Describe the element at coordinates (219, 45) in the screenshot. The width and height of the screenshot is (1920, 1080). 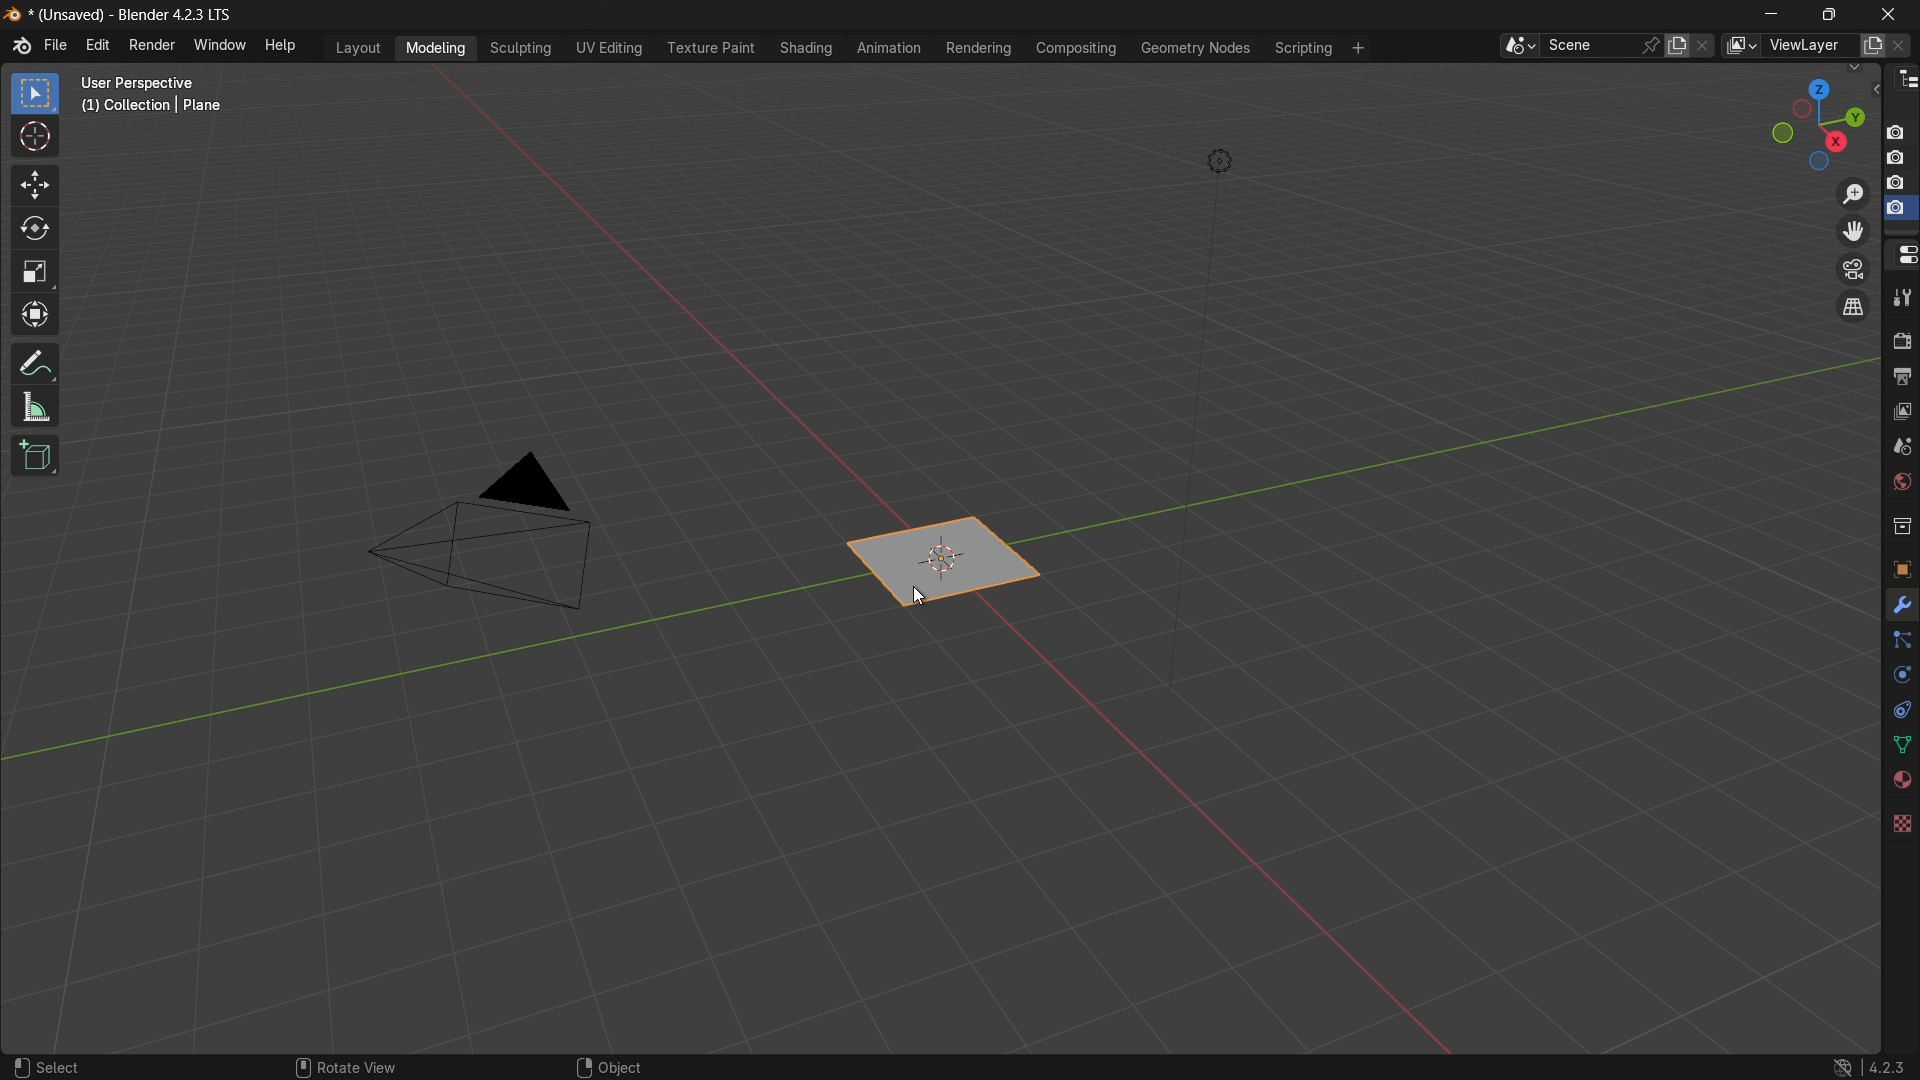
I see `window menu` at that location.